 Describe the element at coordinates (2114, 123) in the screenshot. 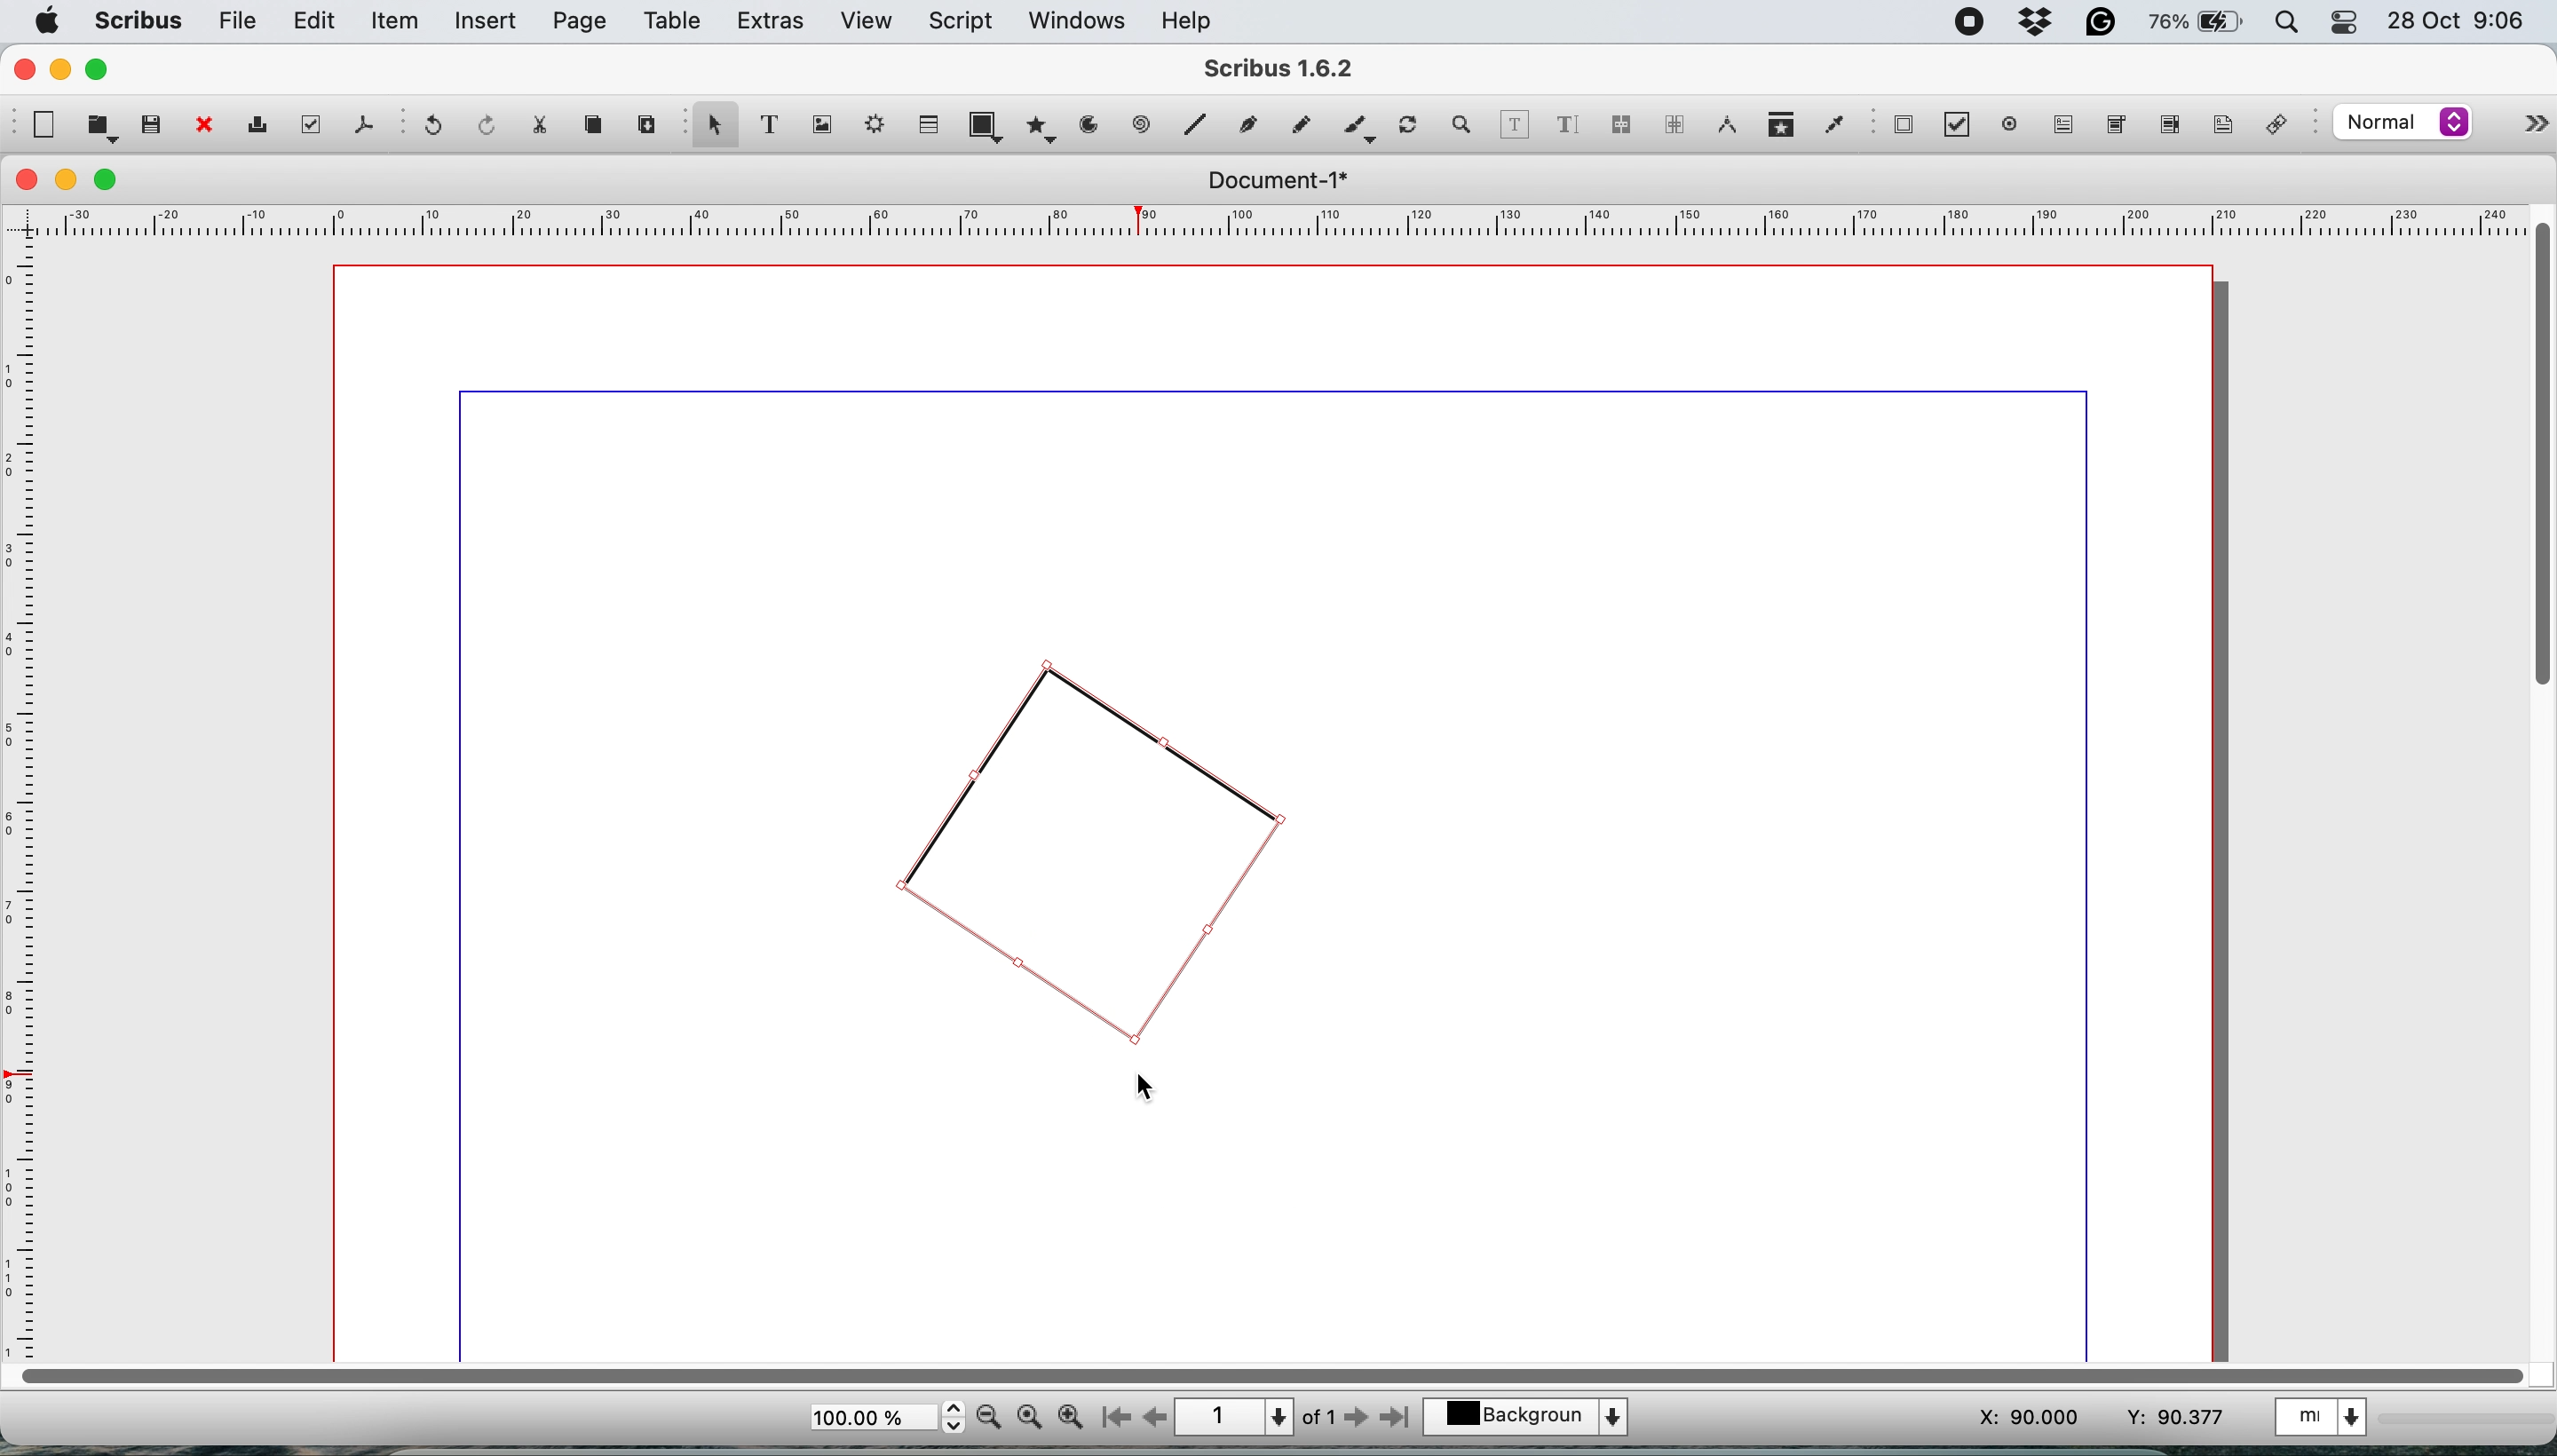

I see `pdf combo box` at that location.